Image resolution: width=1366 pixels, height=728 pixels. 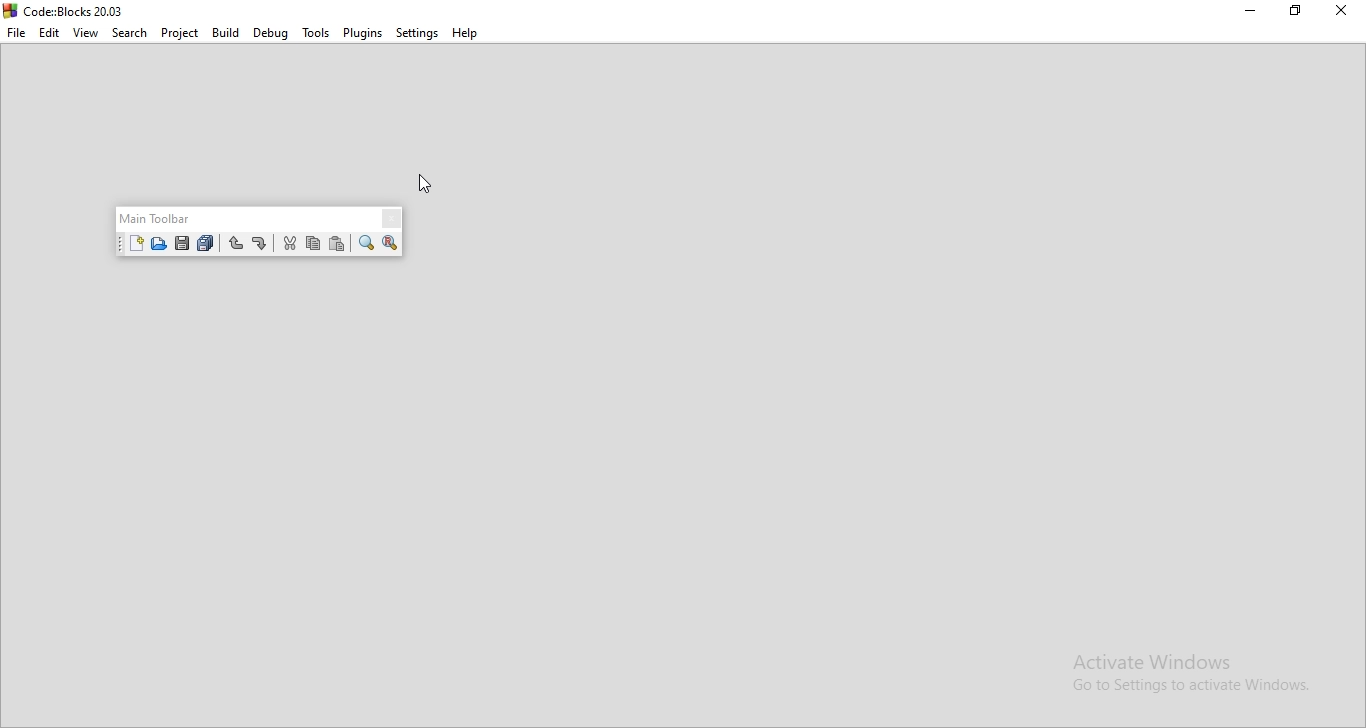 What do you see at coordinates (77, 12) in the screenshot?
I see `Code::Blocks 20.03` at bounding box center [77, 12].